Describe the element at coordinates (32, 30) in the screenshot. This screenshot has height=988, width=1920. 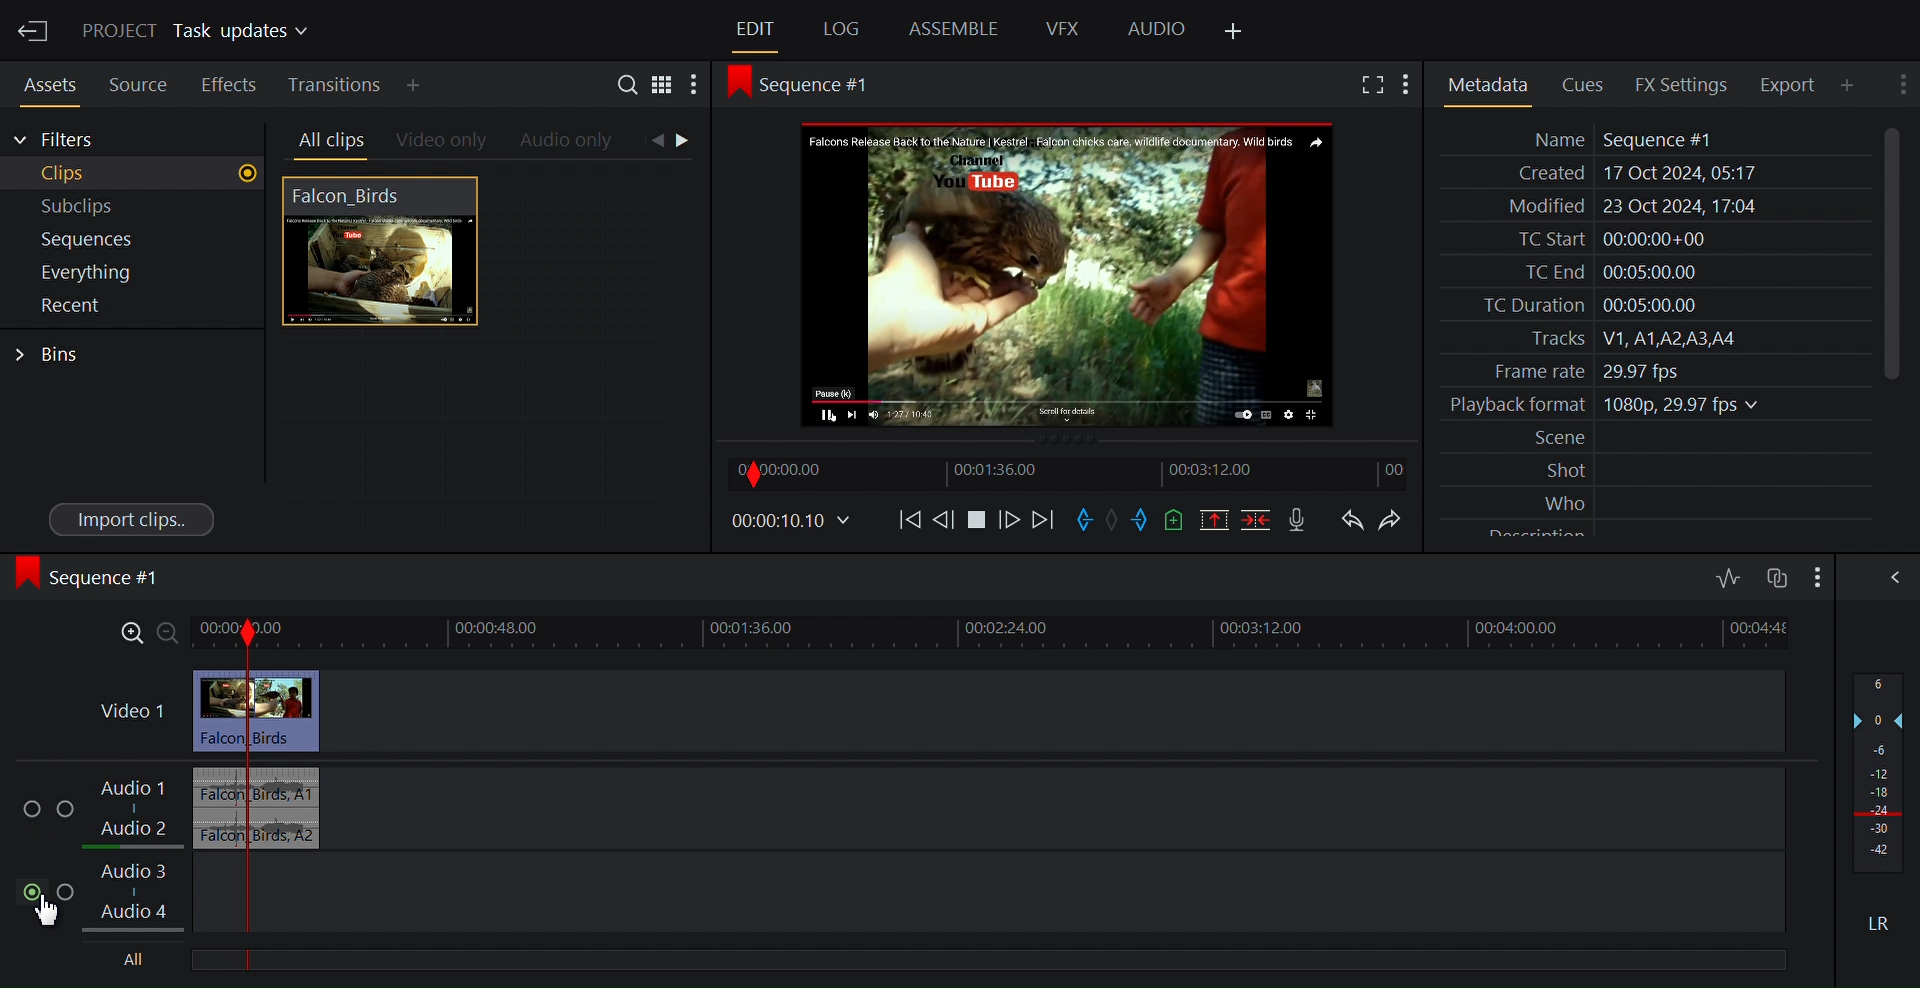
I see `Exit the current project` at that location.